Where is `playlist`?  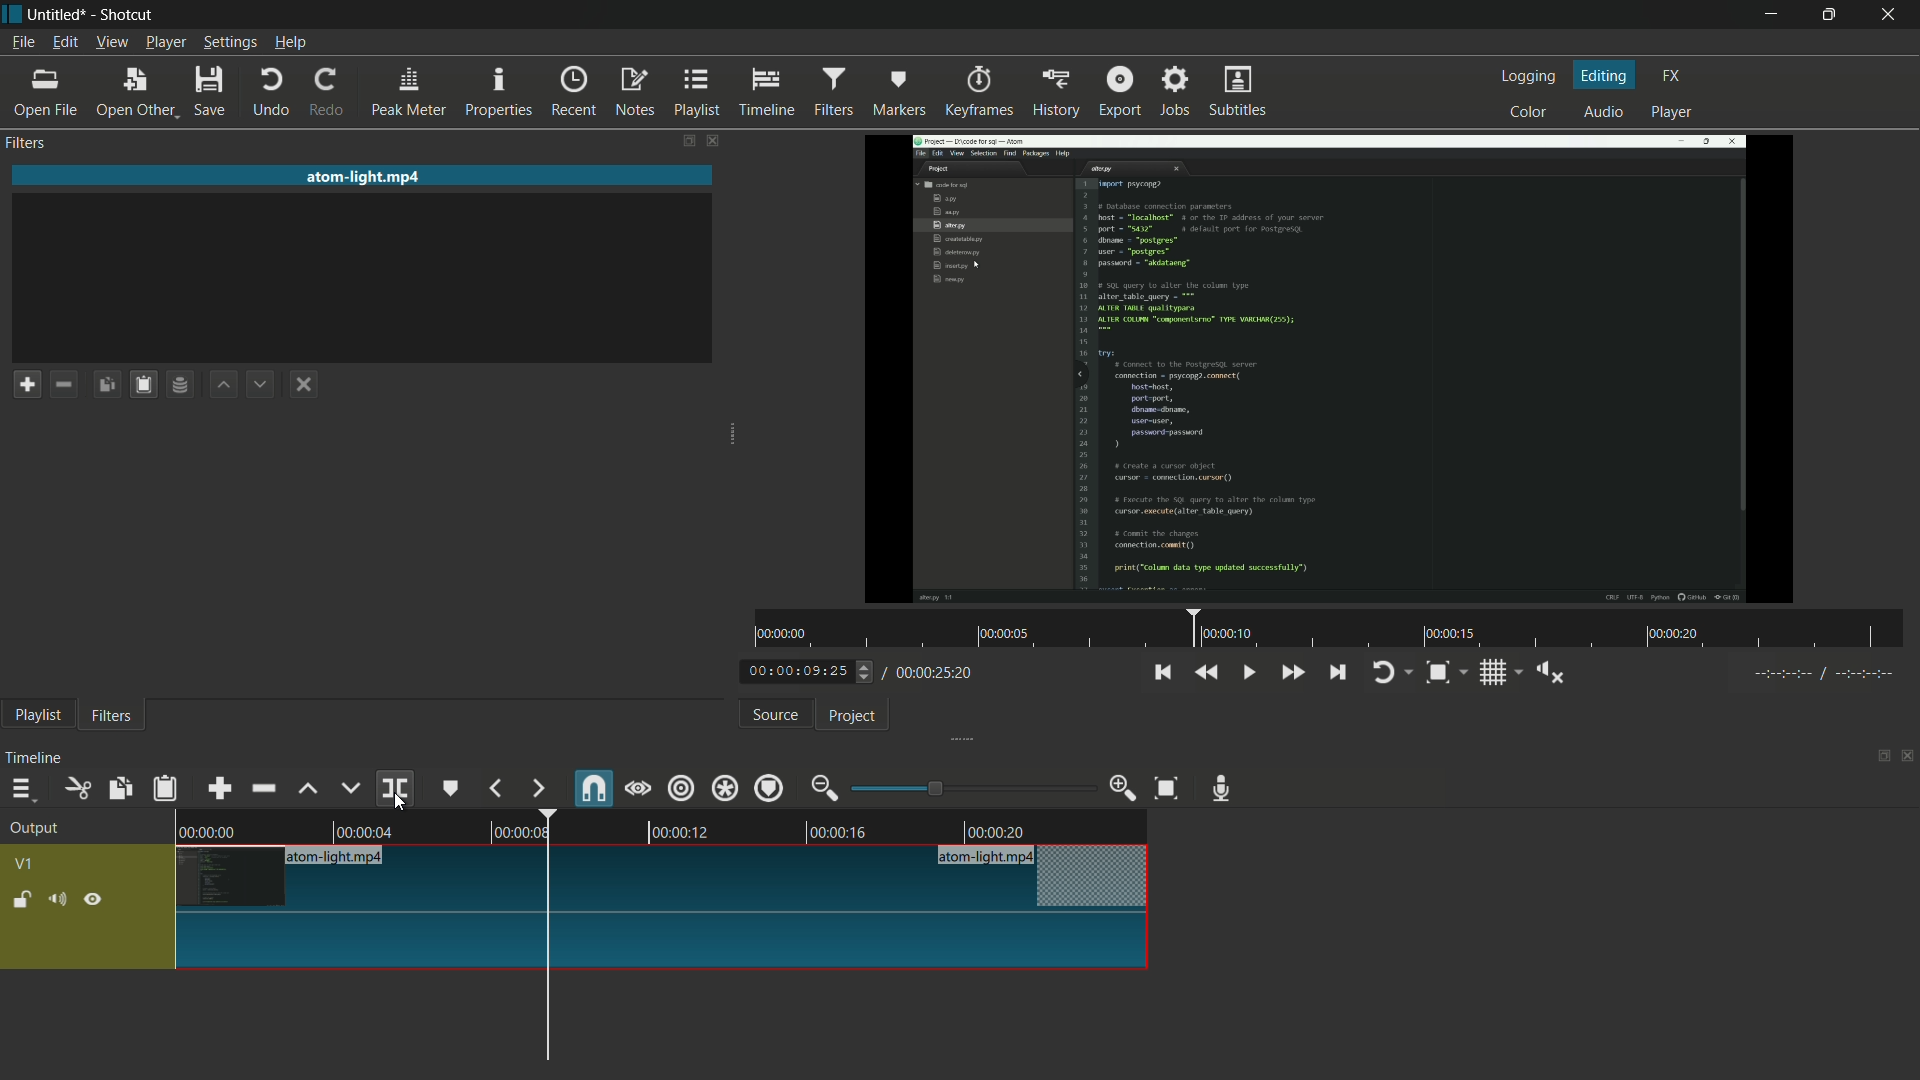 playlist is located at coordinates (698, 93).